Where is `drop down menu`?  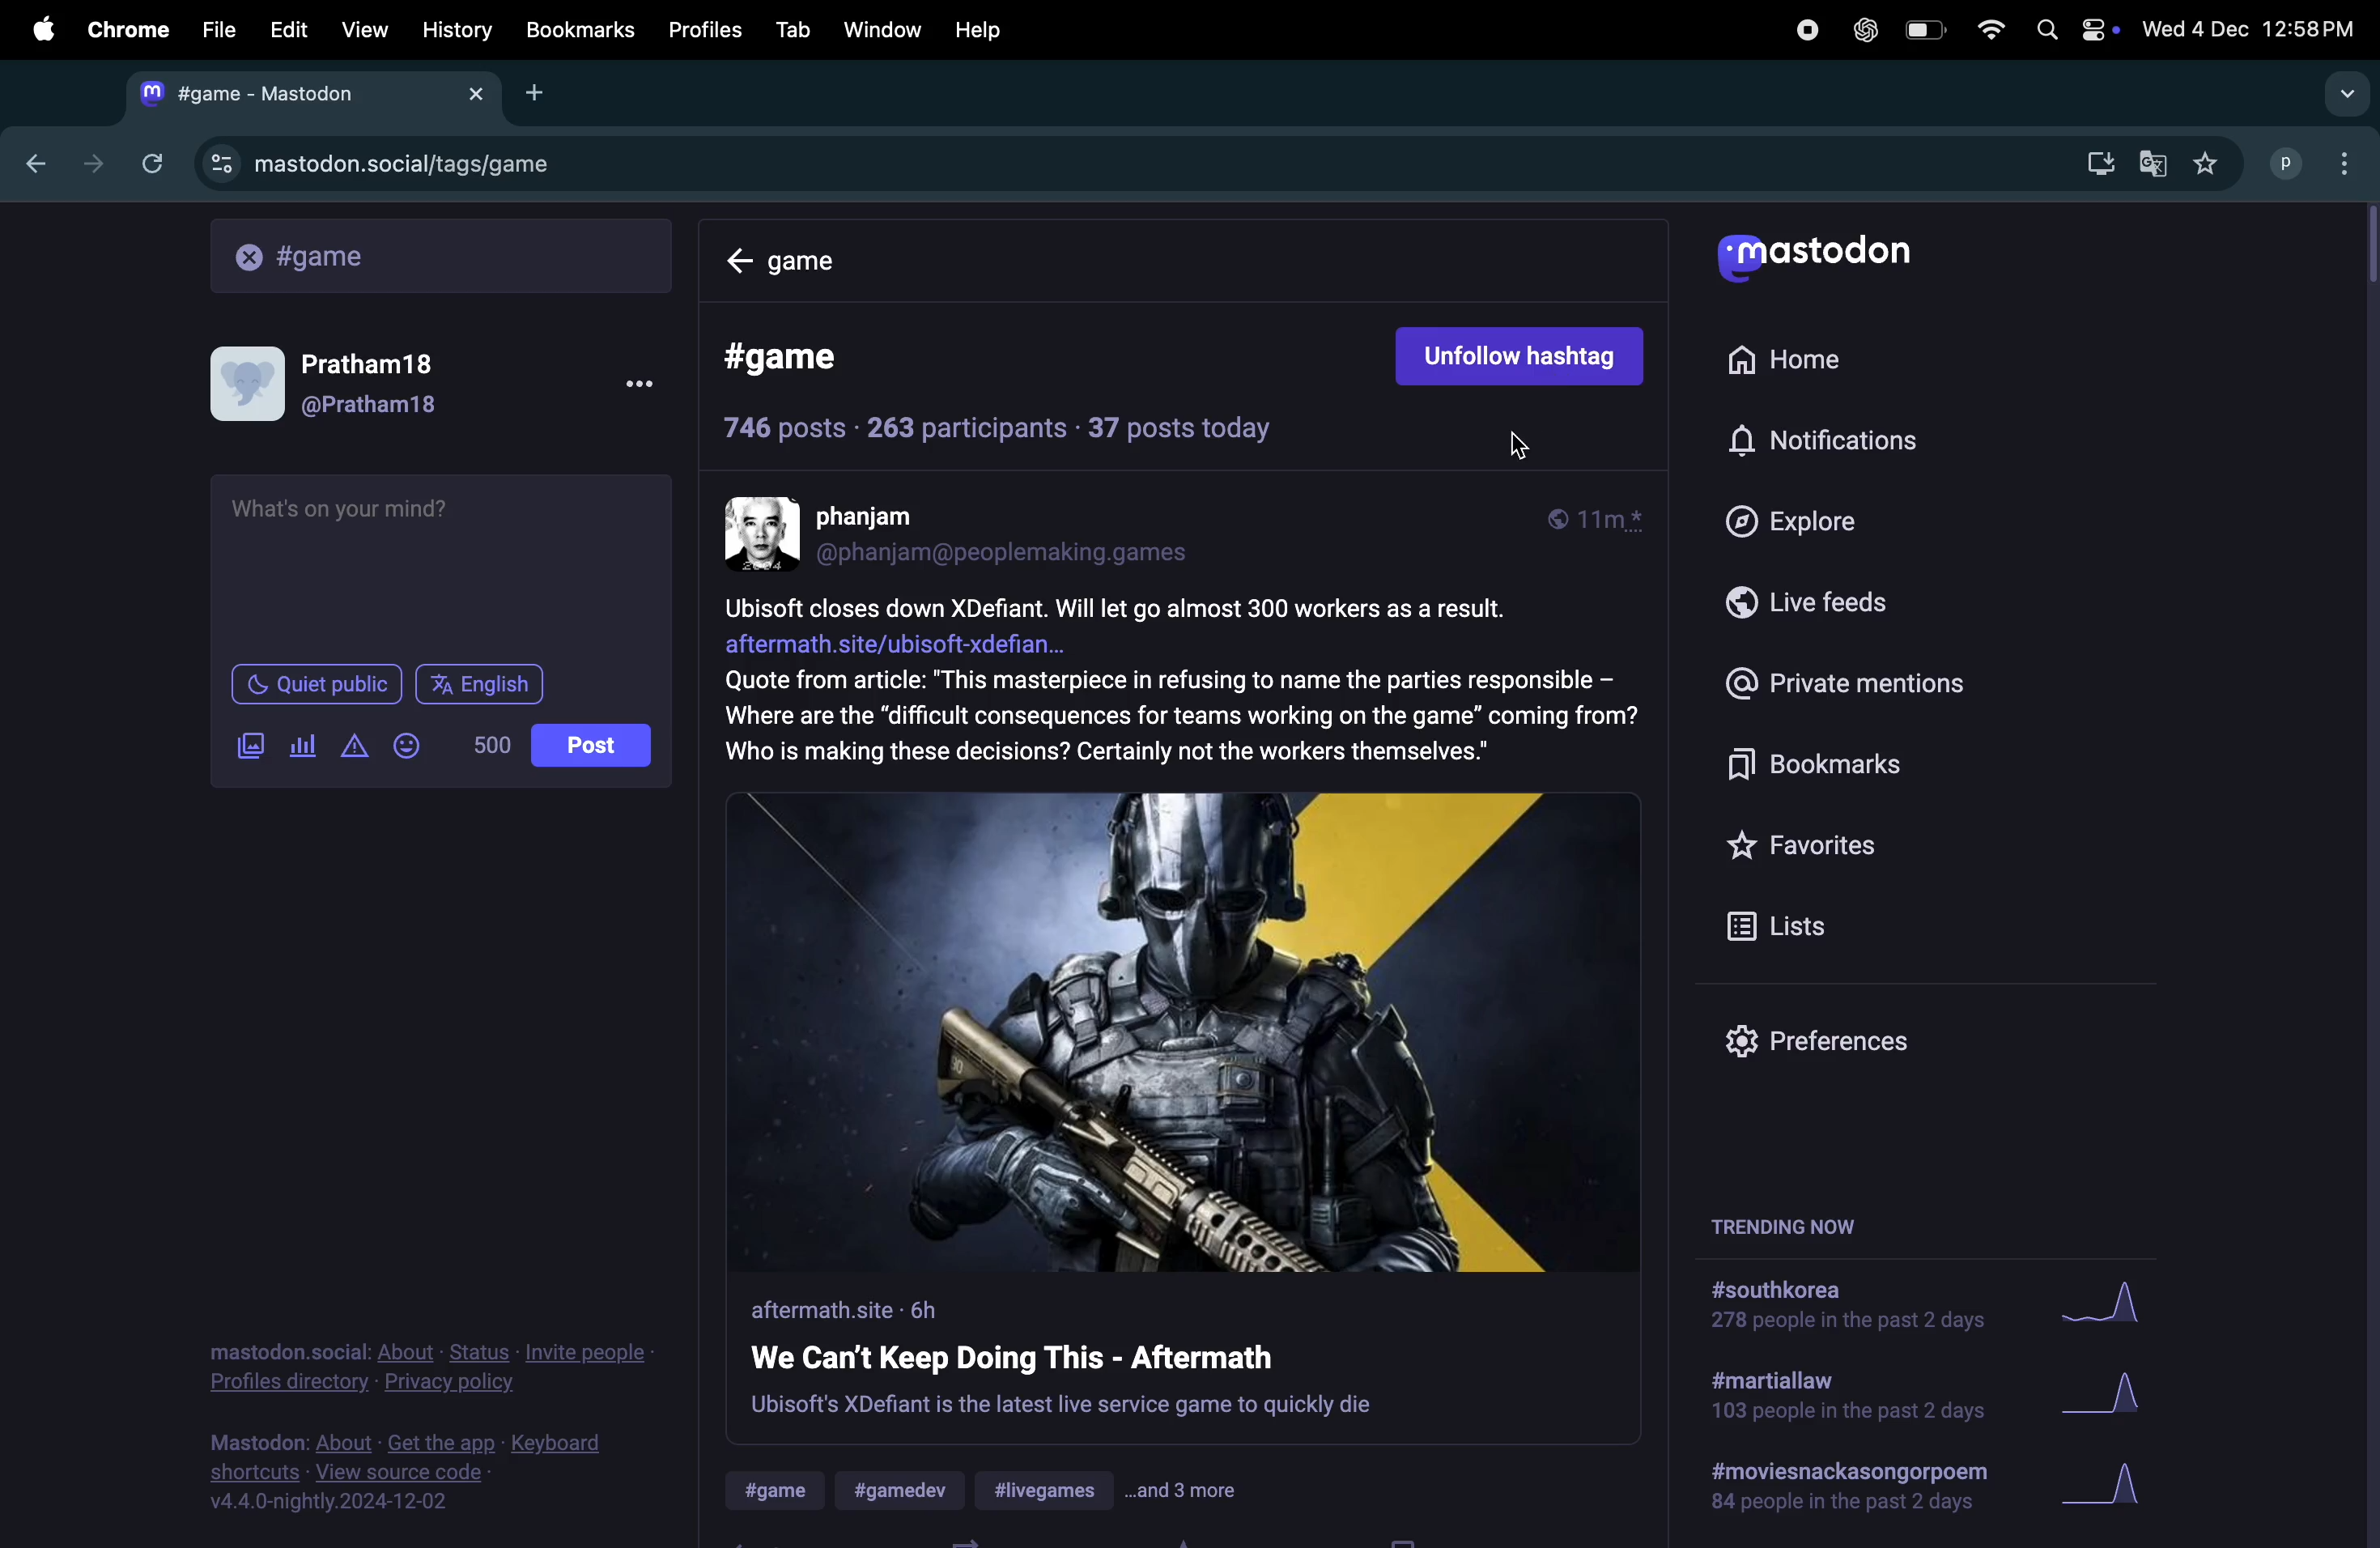
drop down menu is located at coordinates (2338, 90).